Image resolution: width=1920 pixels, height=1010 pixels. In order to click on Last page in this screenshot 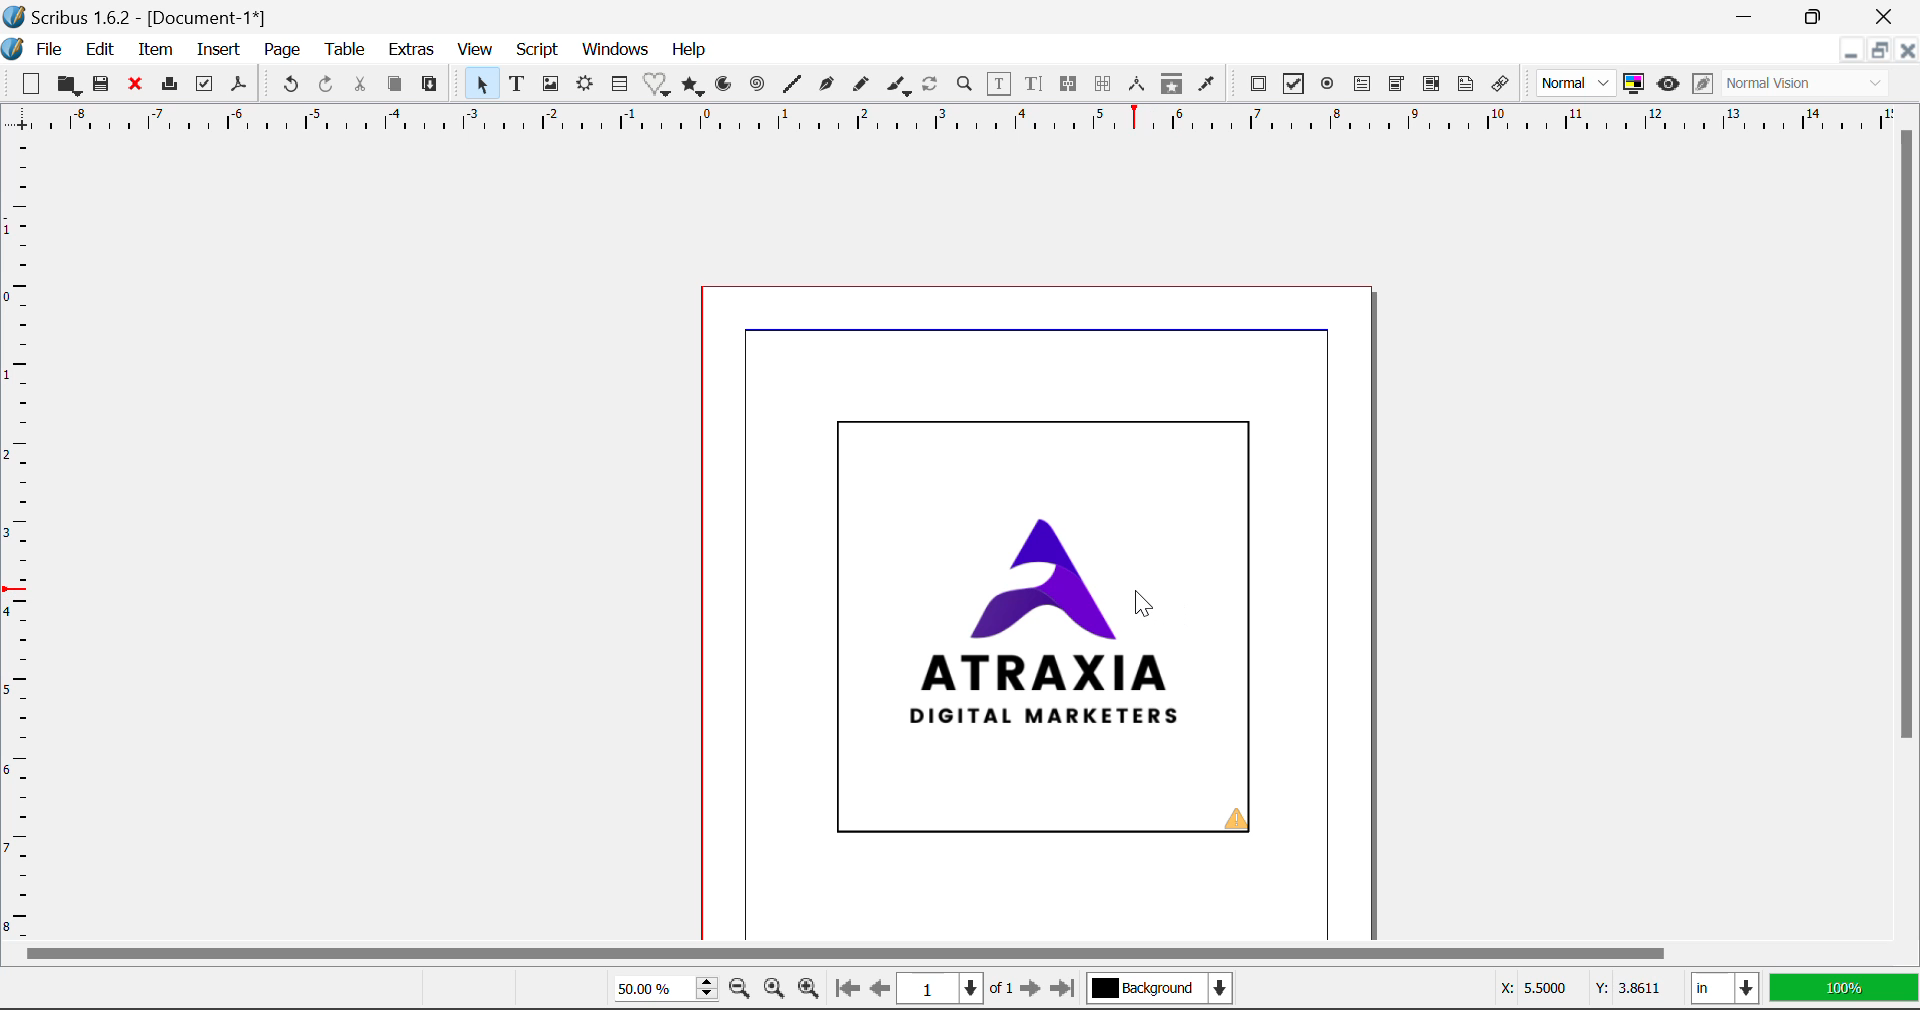, I will do `click(1067, 985)`.